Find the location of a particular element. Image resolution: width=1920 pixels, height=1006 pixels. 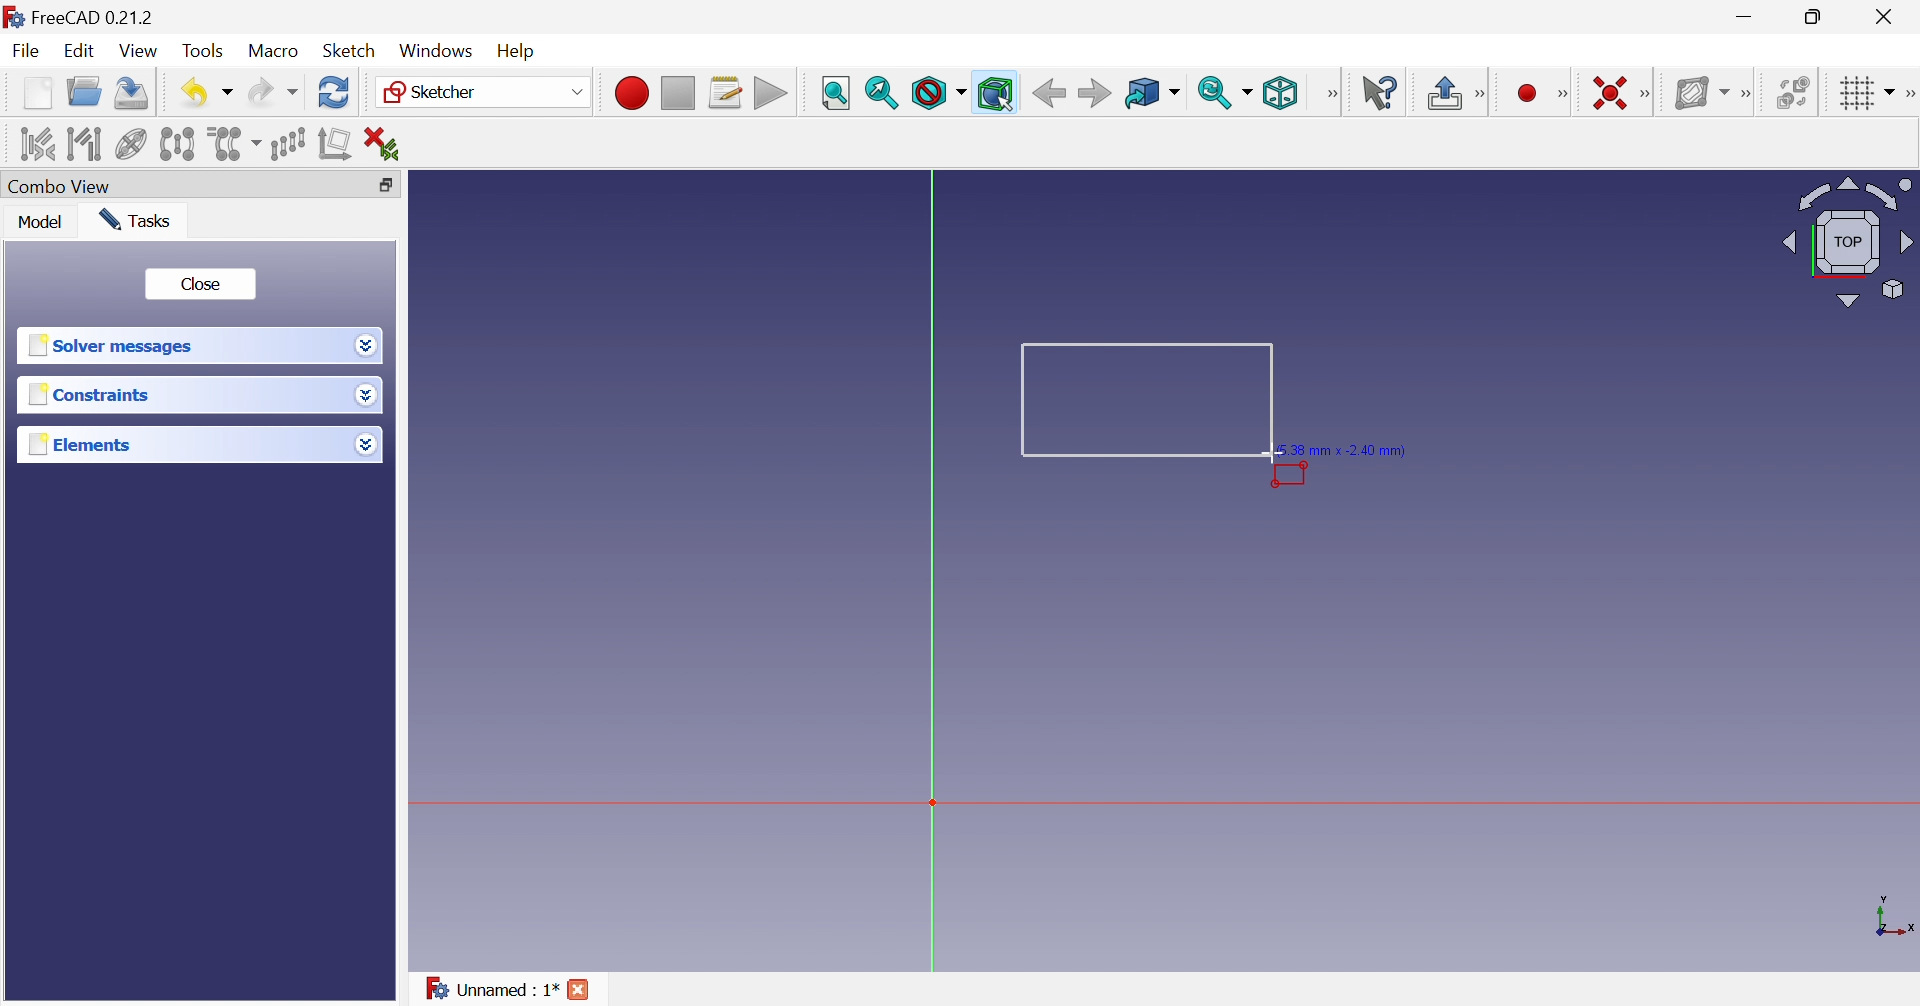

 is located at coordinates (516, 52).